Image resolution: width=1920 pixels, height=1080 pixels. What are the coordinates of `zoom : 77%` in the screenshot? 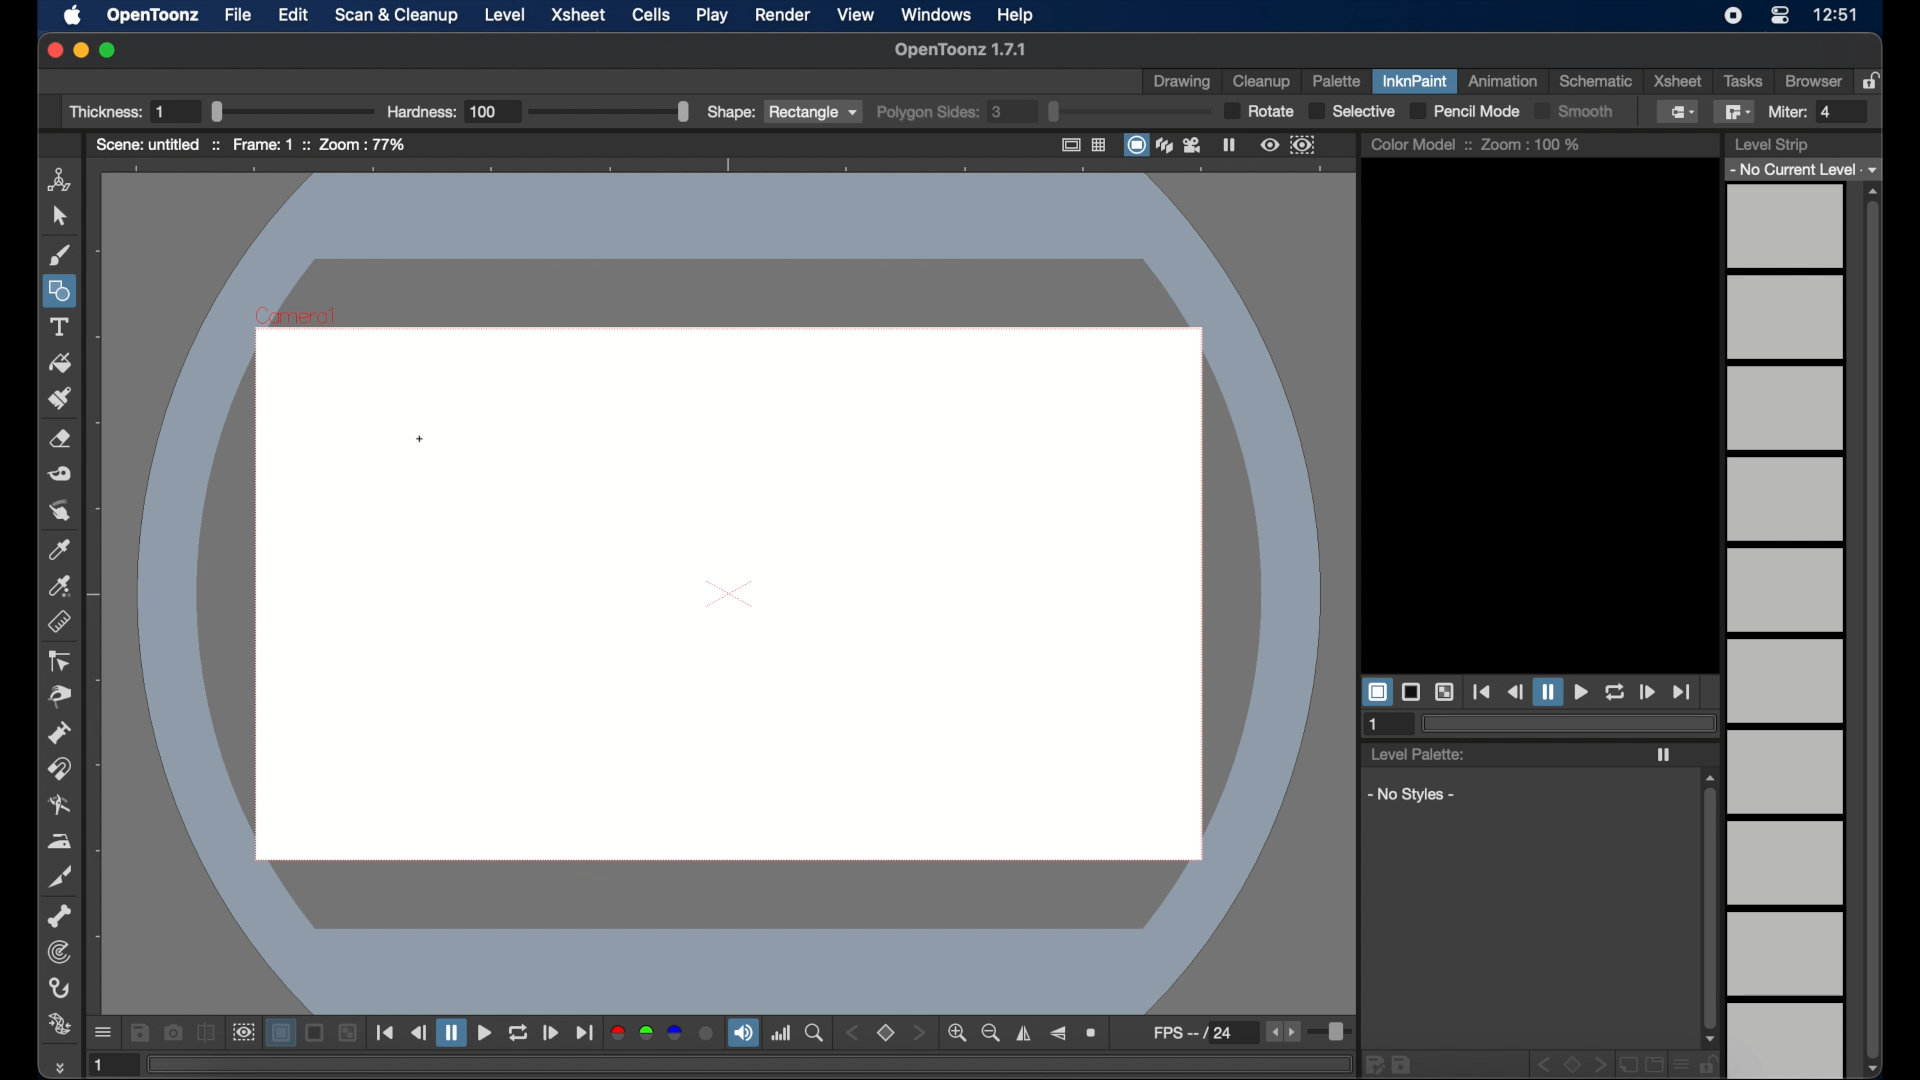 It's located at (364, 144).